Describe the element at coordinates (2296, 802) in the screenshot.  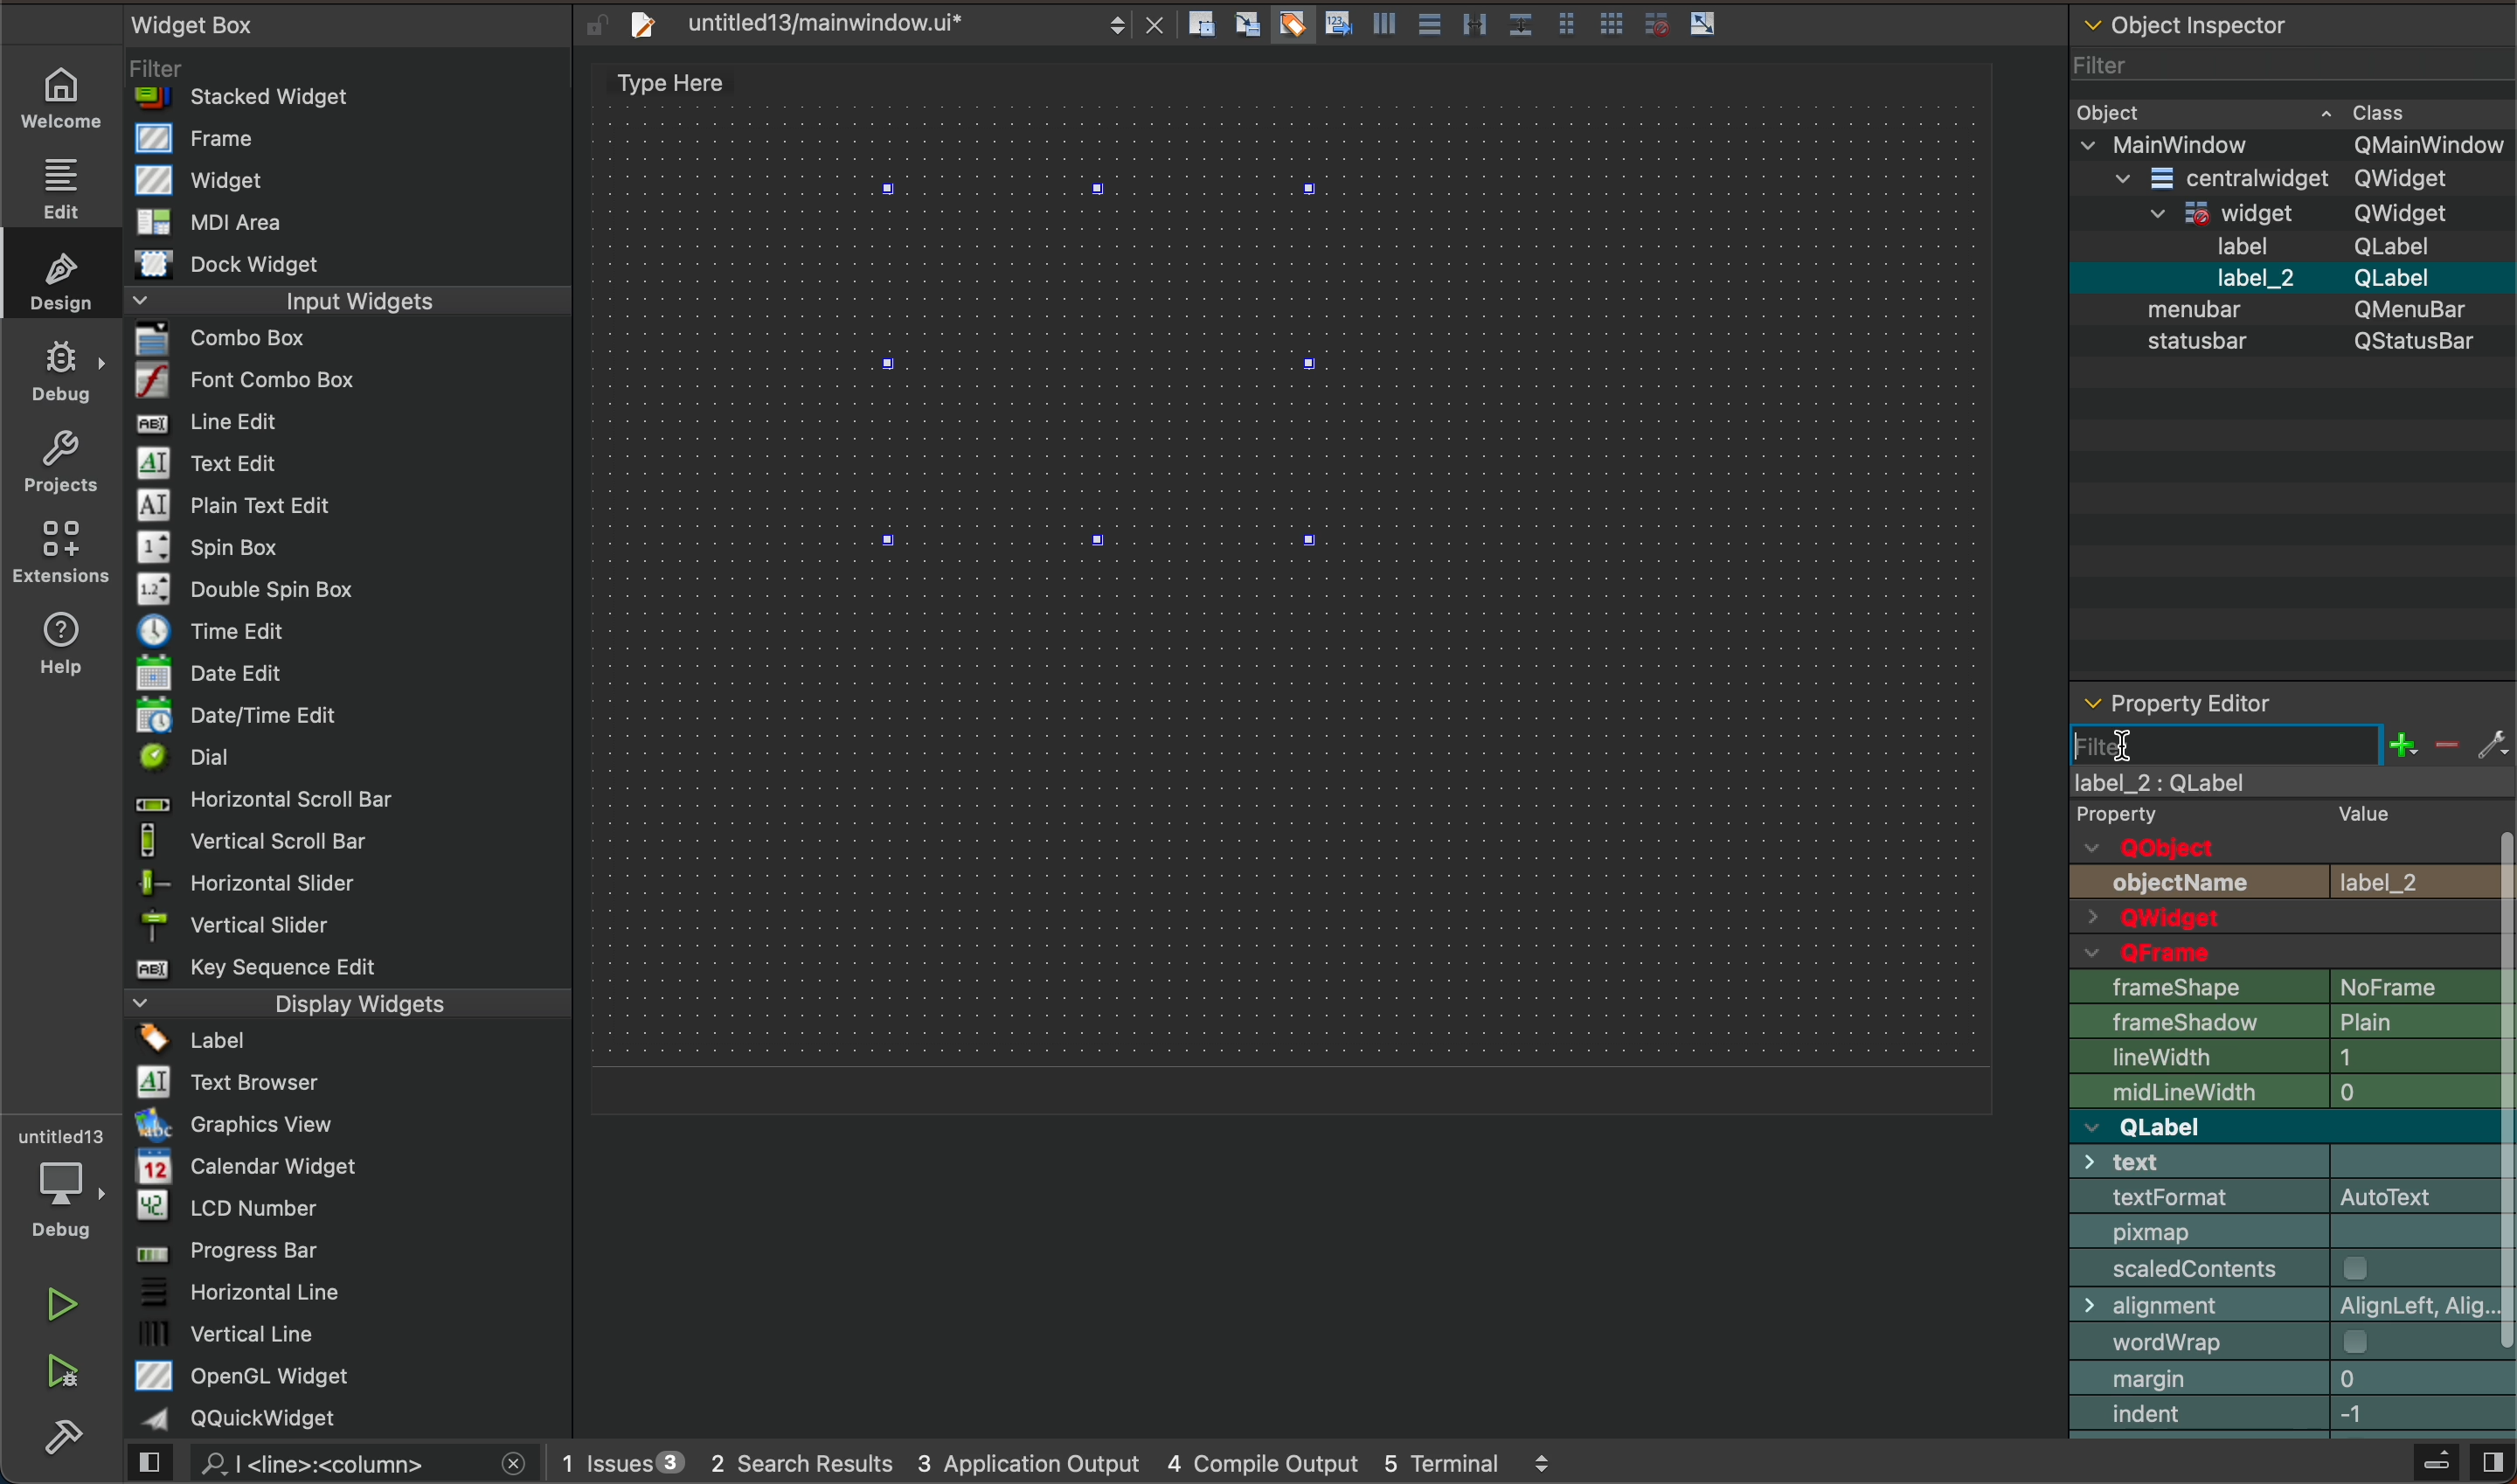
I see `label` at that location.